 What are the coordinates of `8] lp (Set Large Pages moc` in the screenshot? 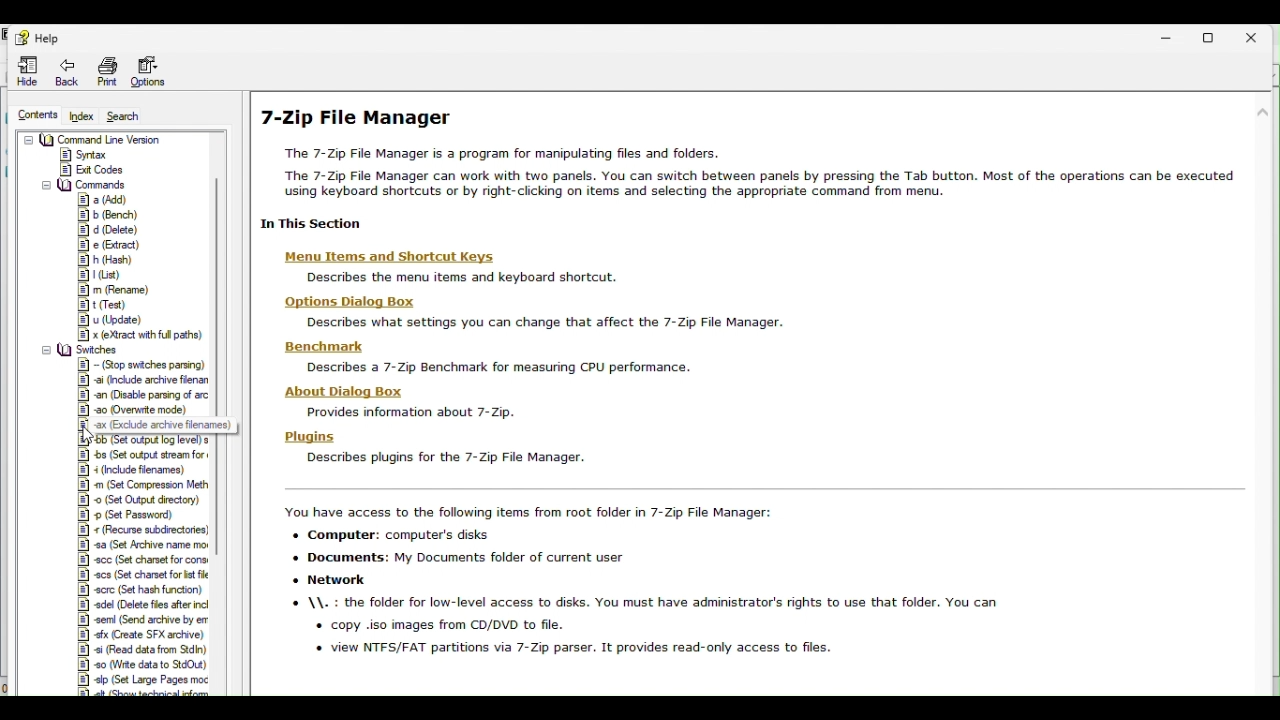 It's located at (143, 678).